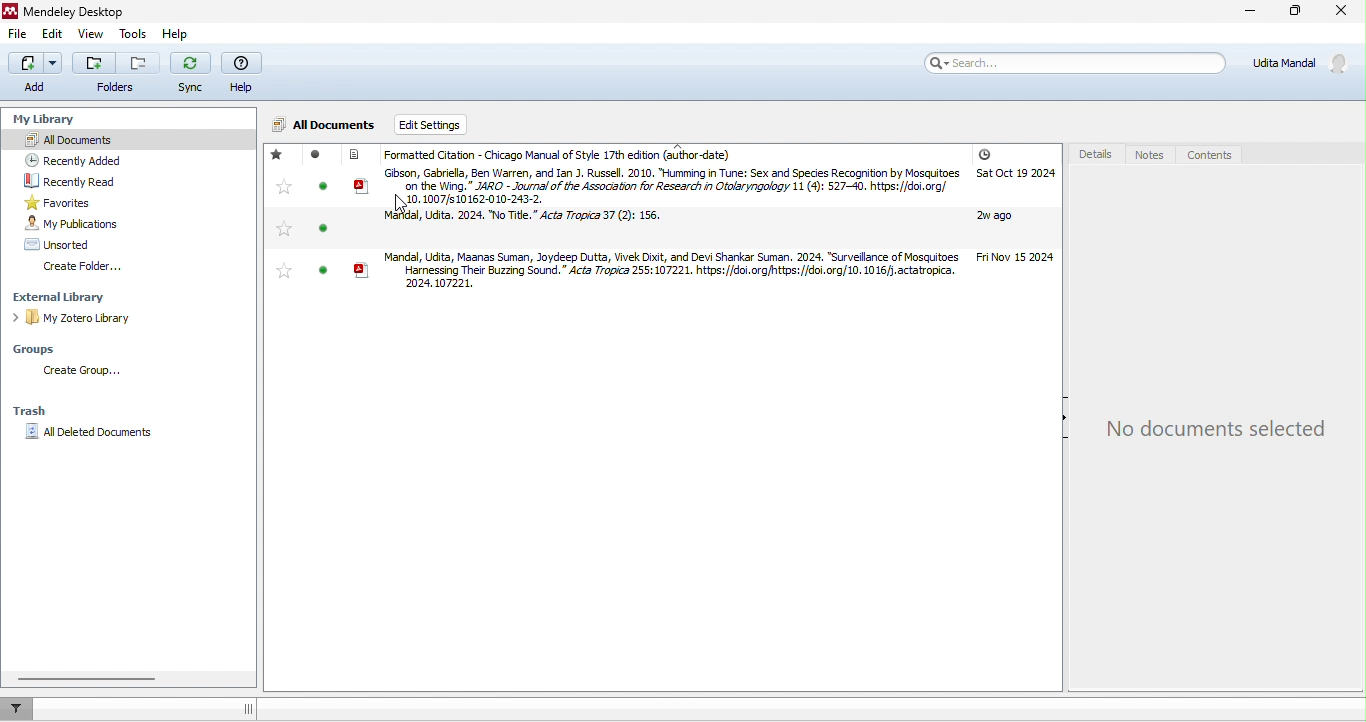  I want to click on cursor, so click(407, 202).